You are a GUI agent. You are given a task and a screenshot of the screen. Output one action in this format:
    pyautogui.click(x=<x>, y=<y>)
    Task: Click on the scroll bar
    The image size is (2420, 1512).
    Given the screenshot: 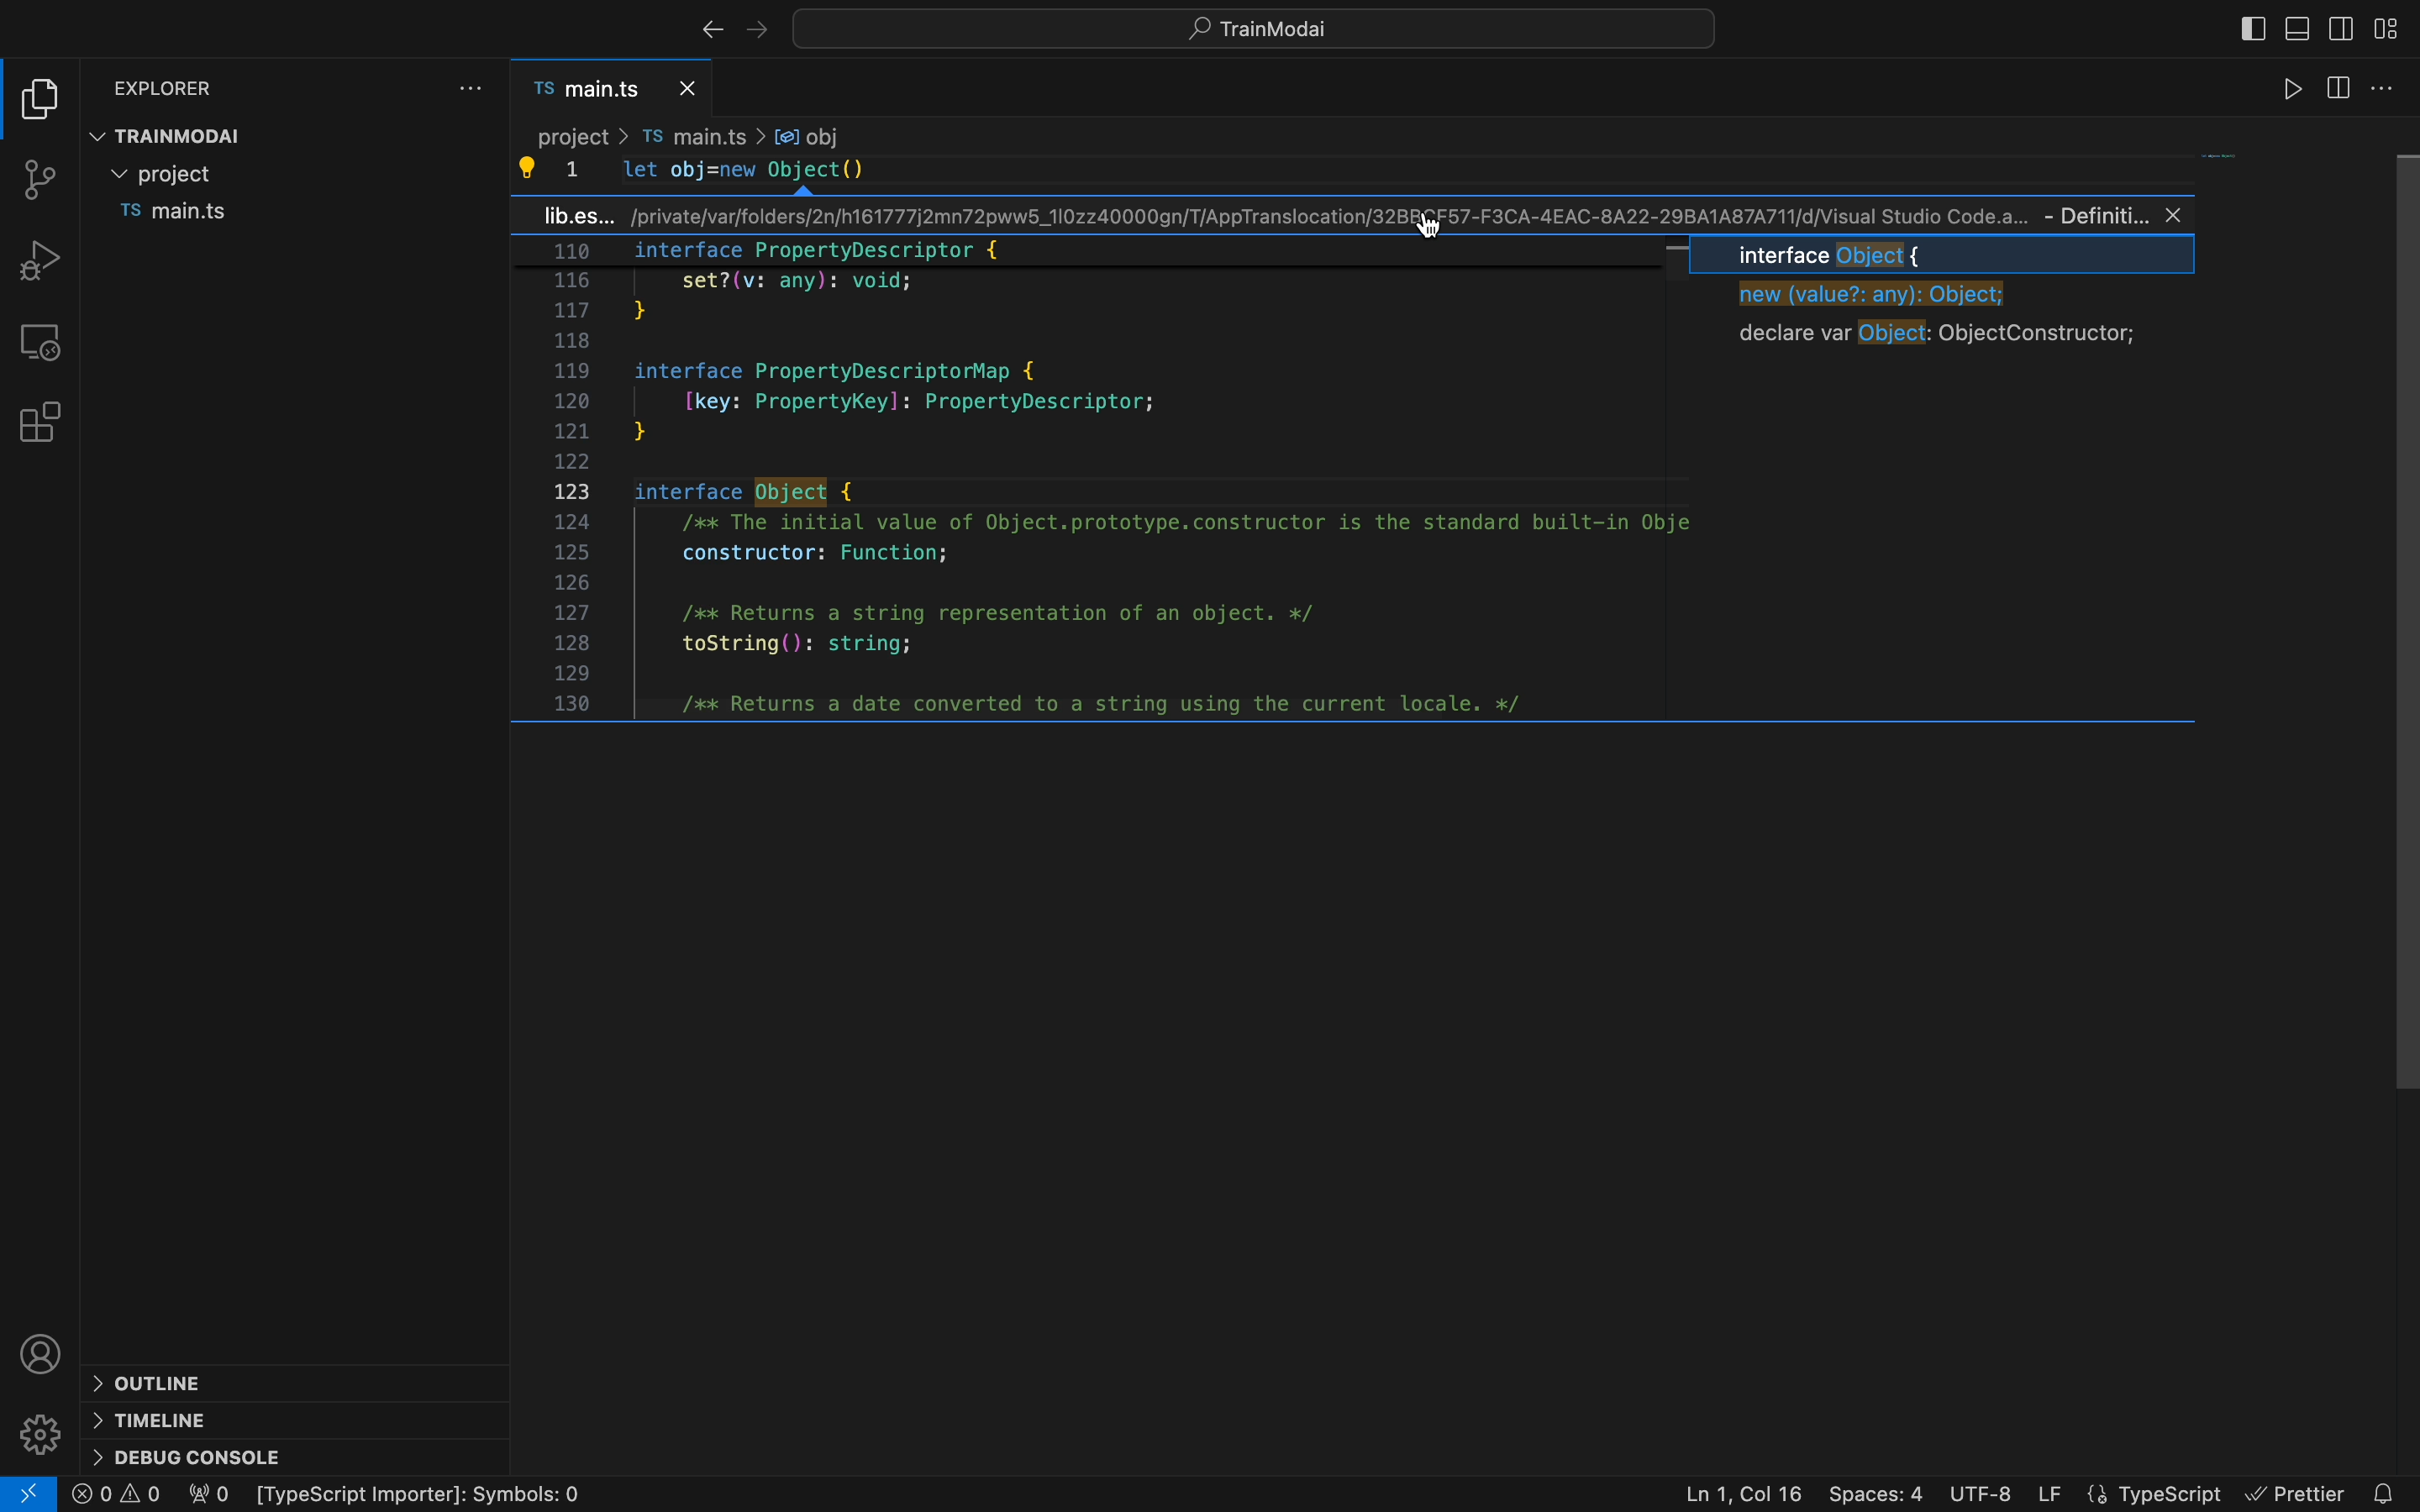 What is the action you would take?
    pyautogui.click(x=2402, y=647)
    